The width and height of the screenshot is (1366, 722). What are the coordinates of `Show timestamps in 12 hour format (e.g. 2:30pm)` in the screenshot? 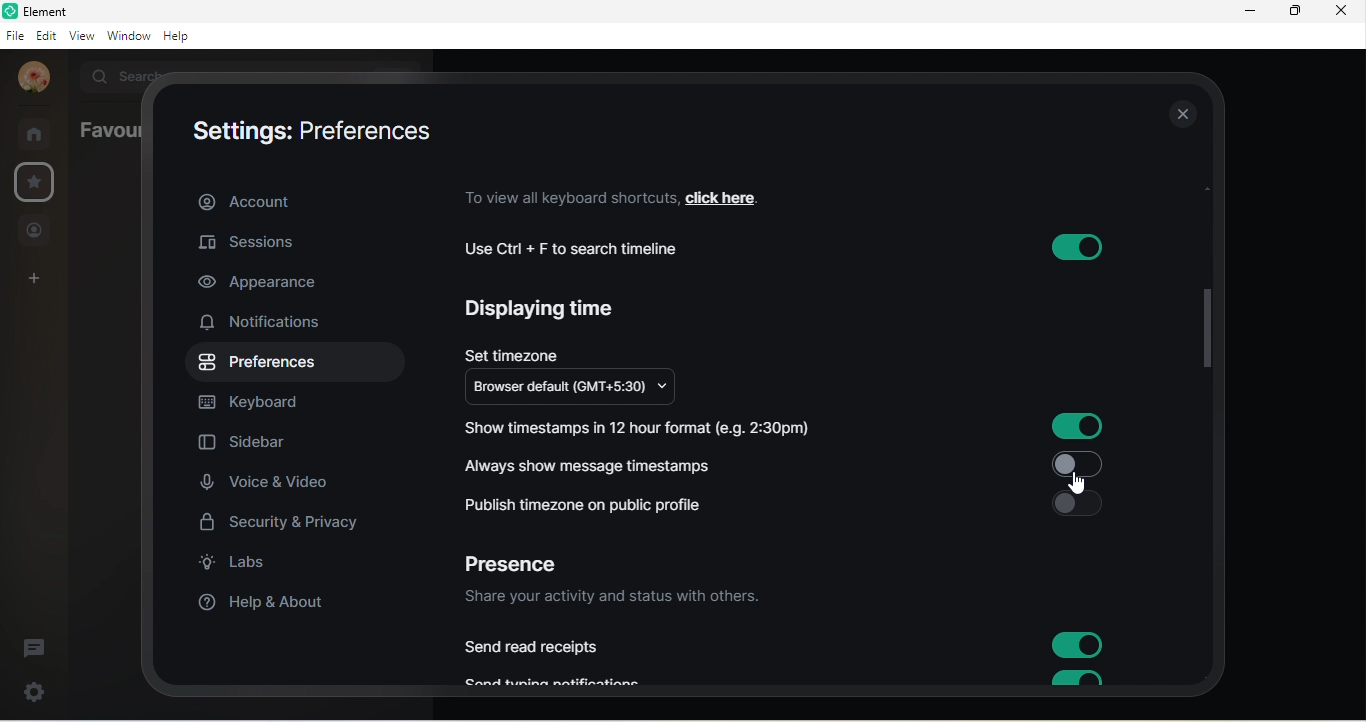 It's located at (646, 426).